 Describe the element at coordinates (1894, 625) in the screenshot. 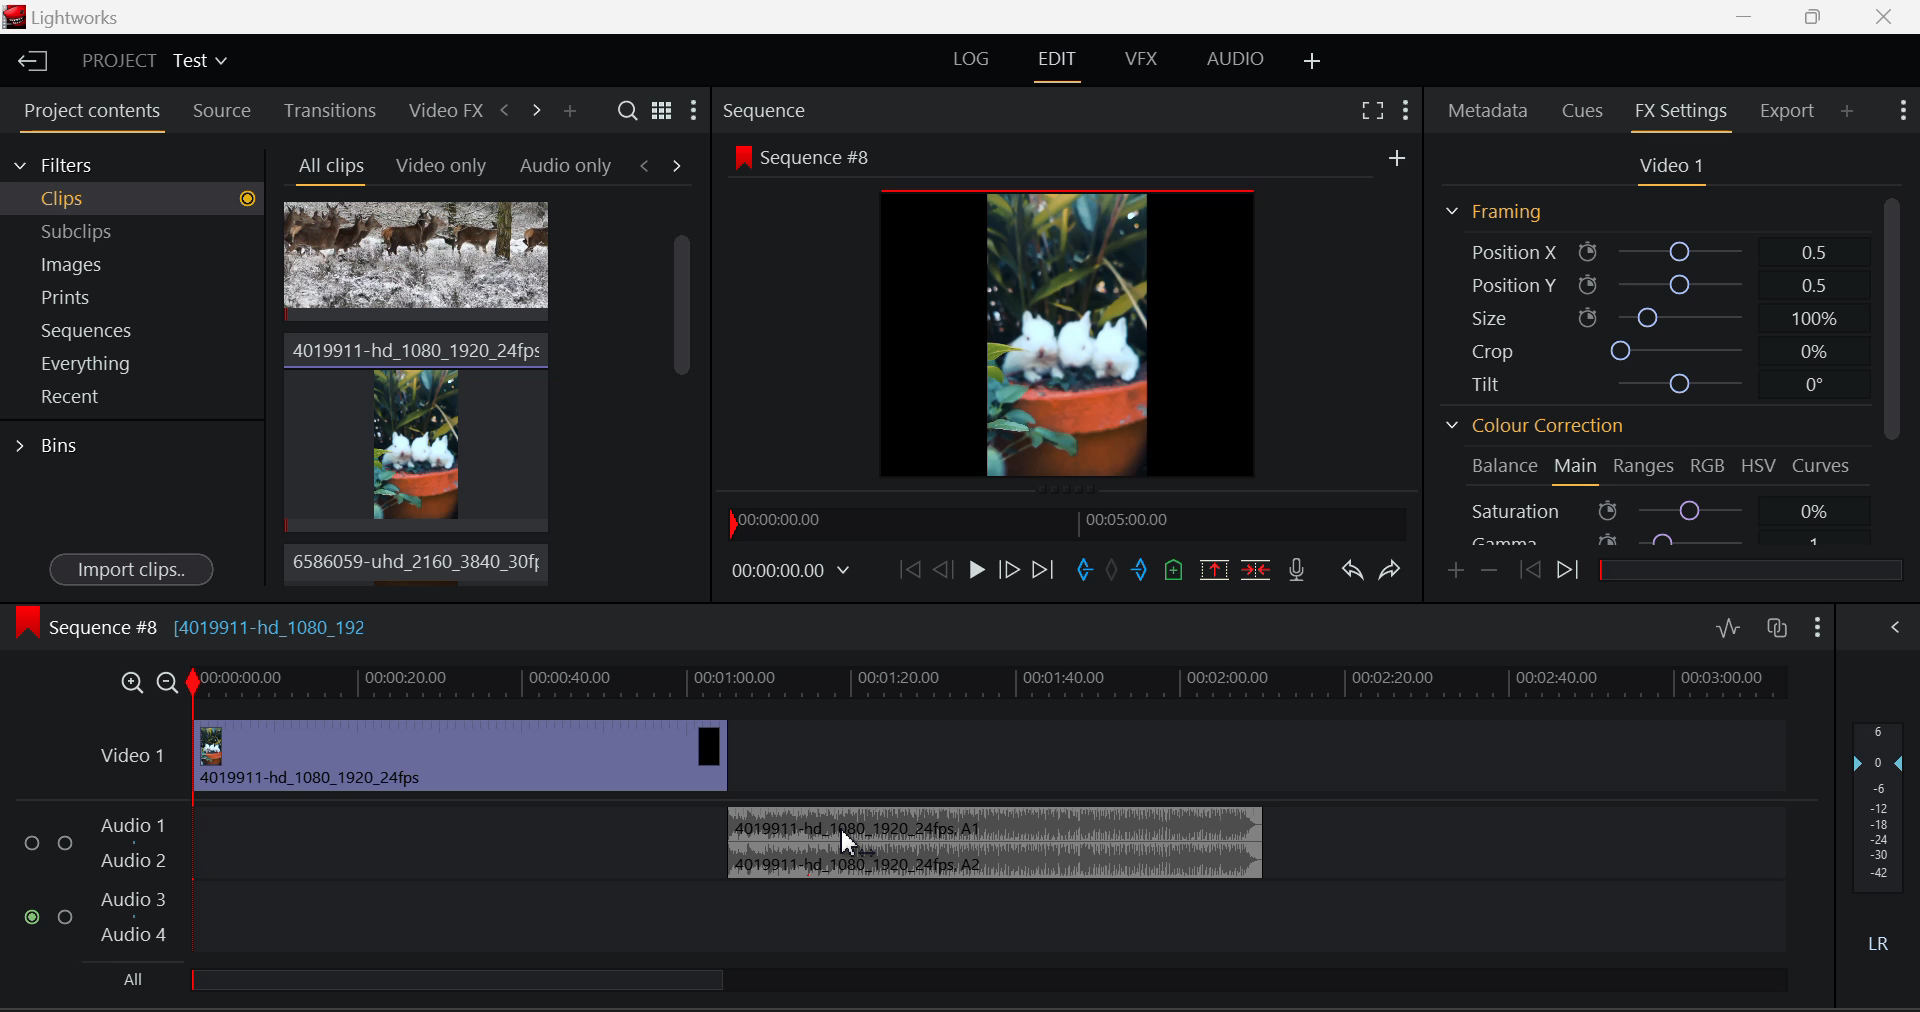

I see `Show Audio Mix` at that location.